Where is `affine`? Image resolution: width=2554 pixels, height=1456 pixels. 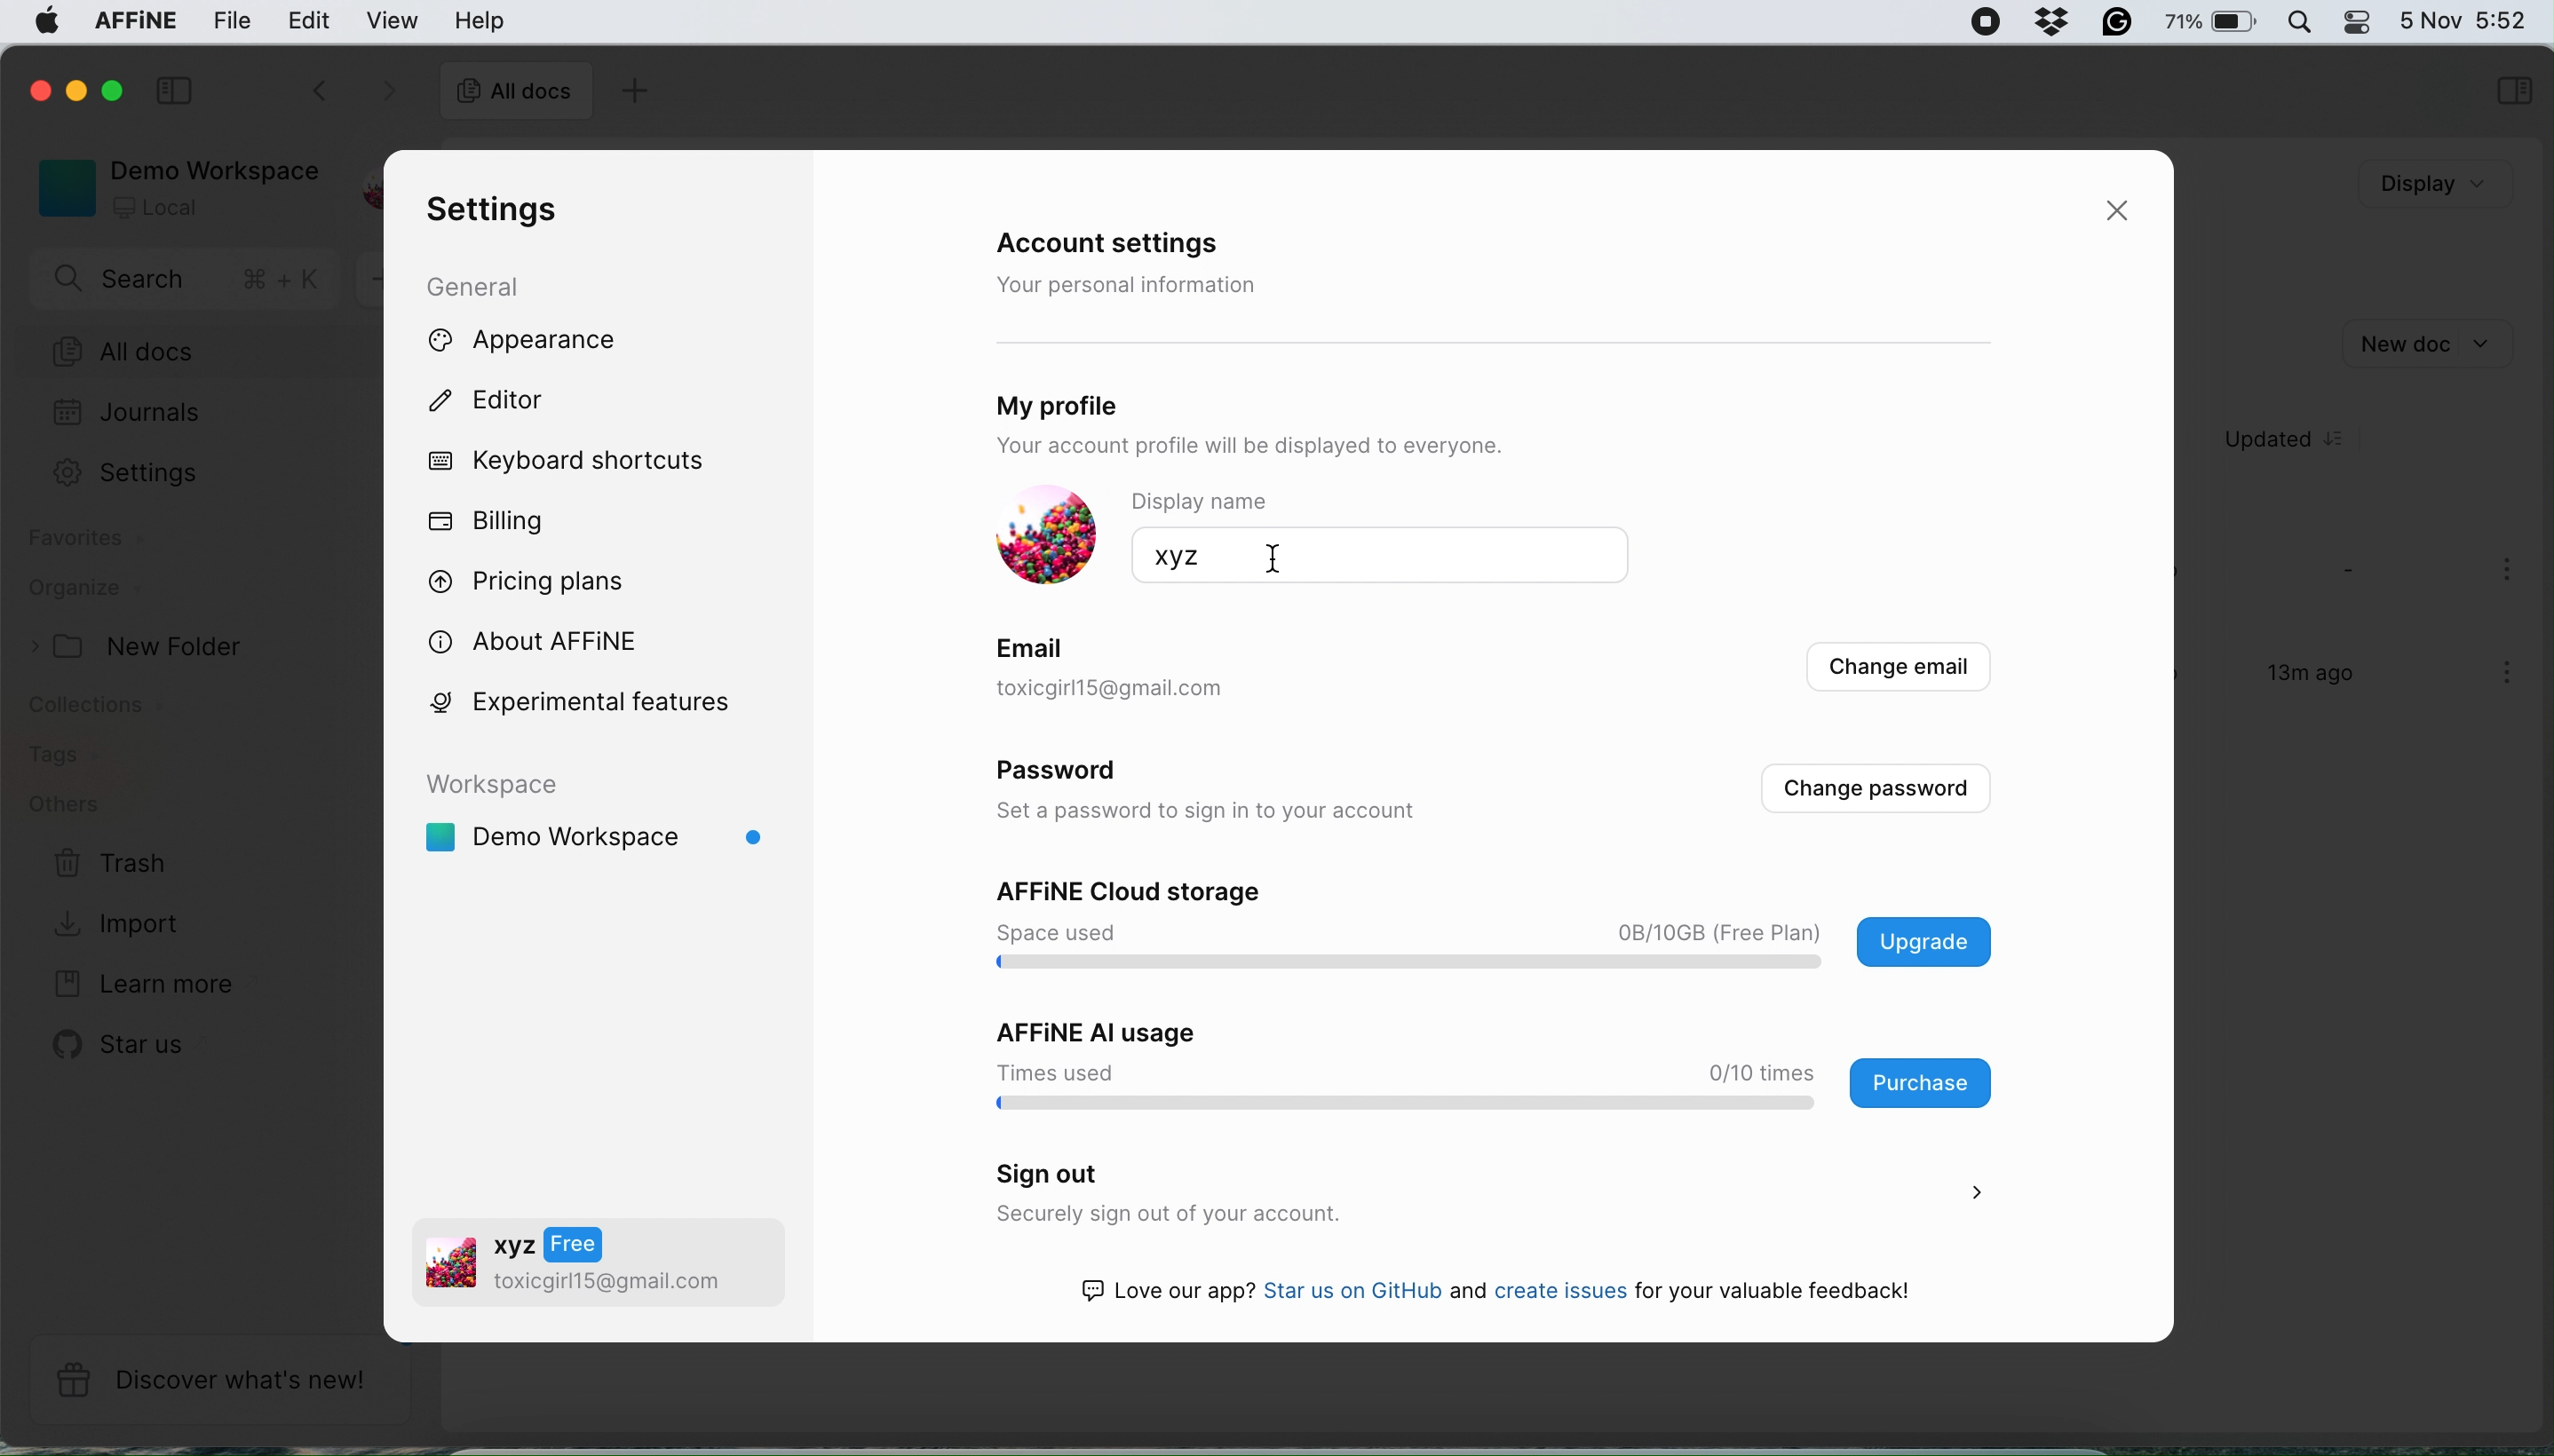
affine is located at coordinates (131, 24).